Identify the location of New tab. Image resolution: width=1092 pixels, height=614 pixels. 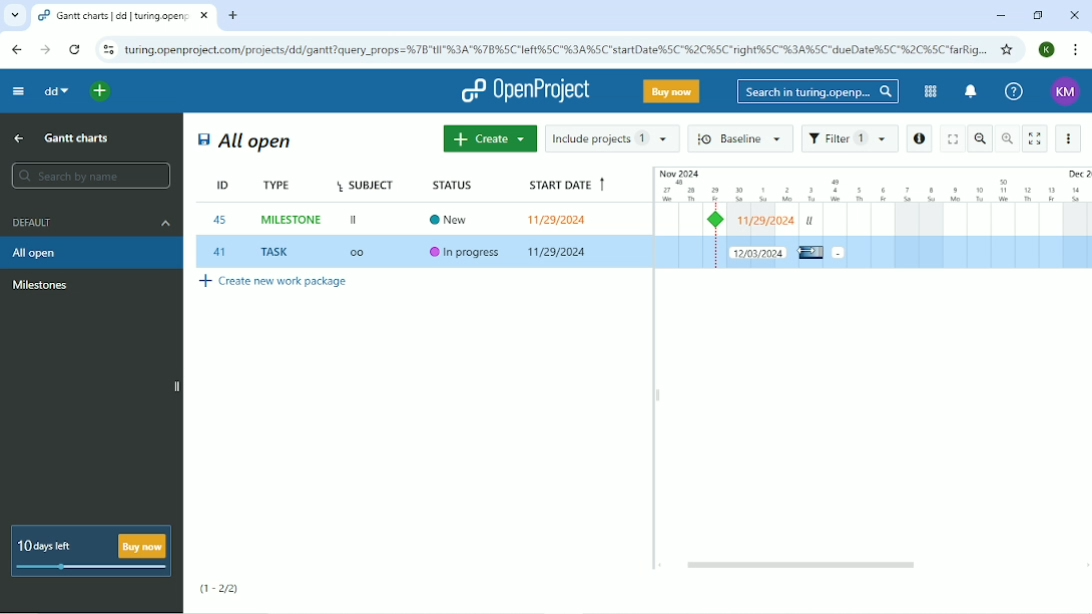
(235, 15).